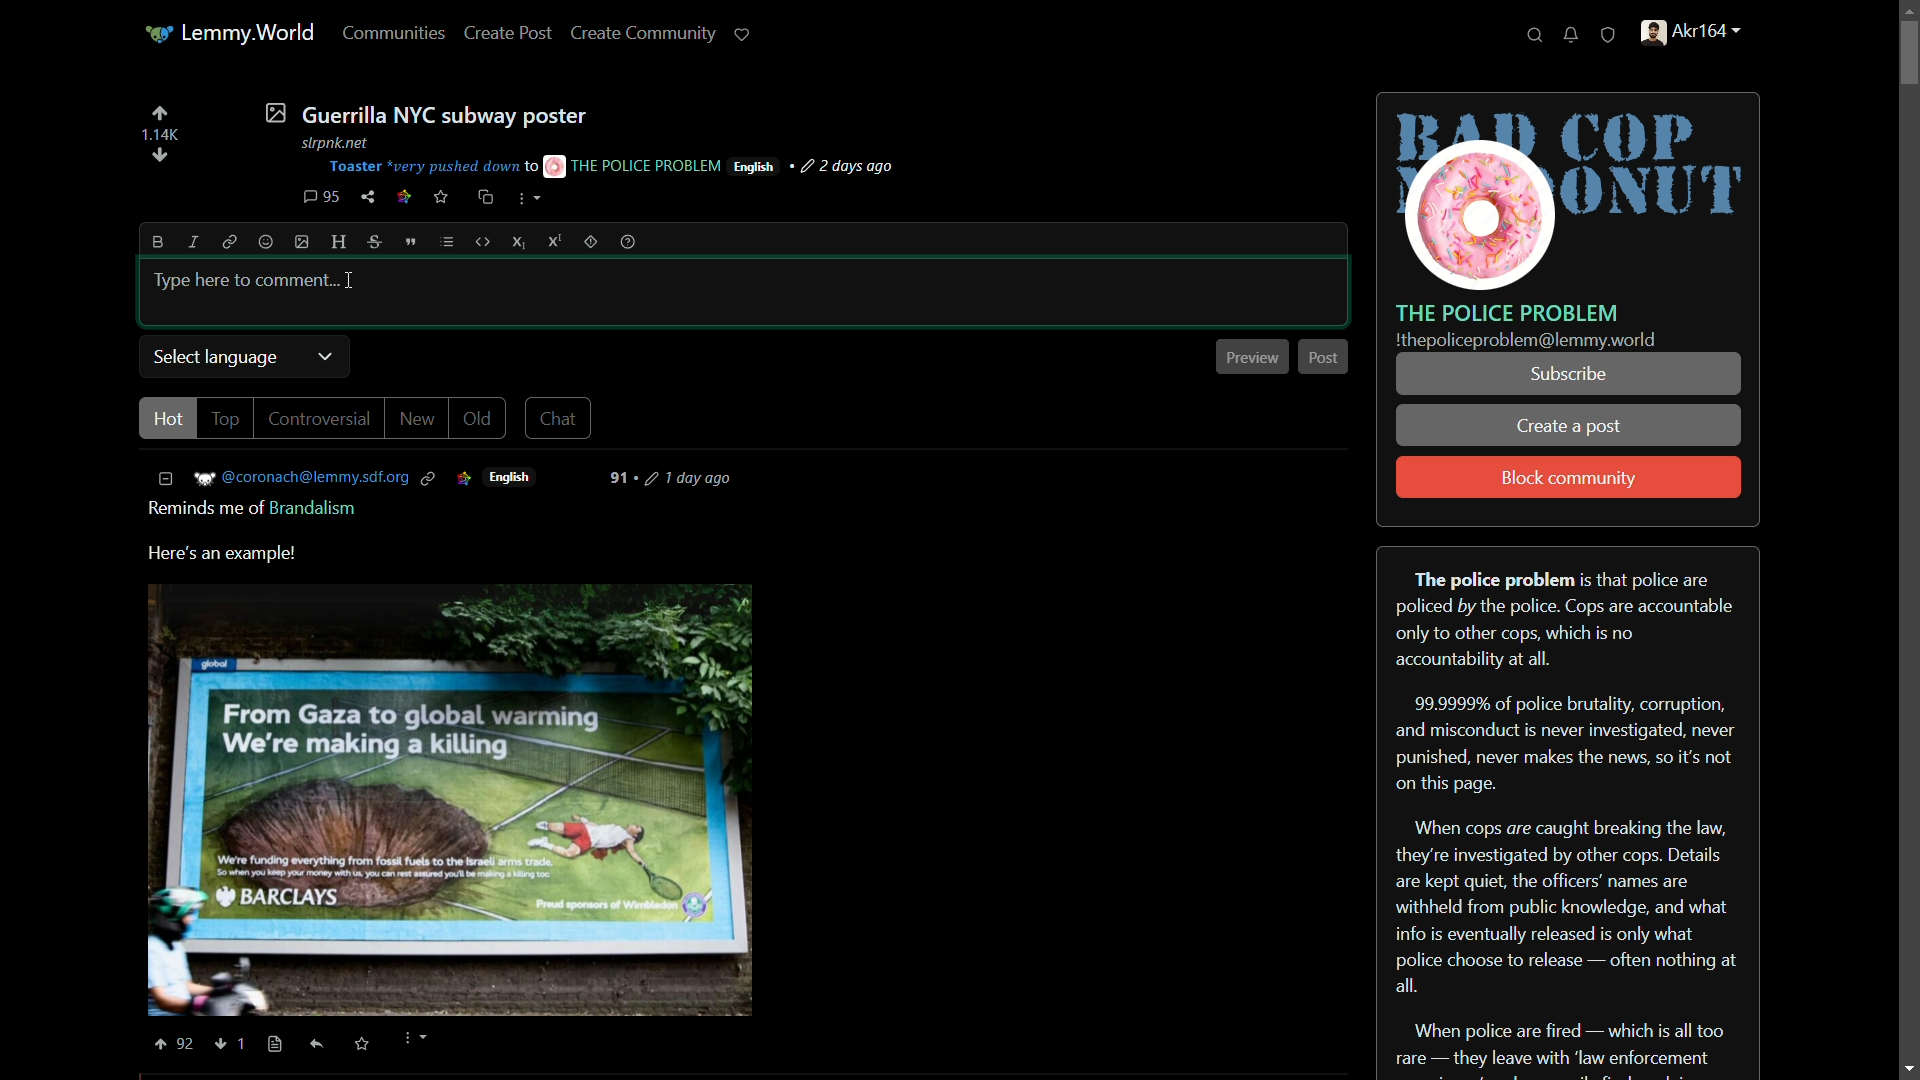 This screenshot has width=1920, height=1080. I want to click on scroll bar, so click(1908, 546).